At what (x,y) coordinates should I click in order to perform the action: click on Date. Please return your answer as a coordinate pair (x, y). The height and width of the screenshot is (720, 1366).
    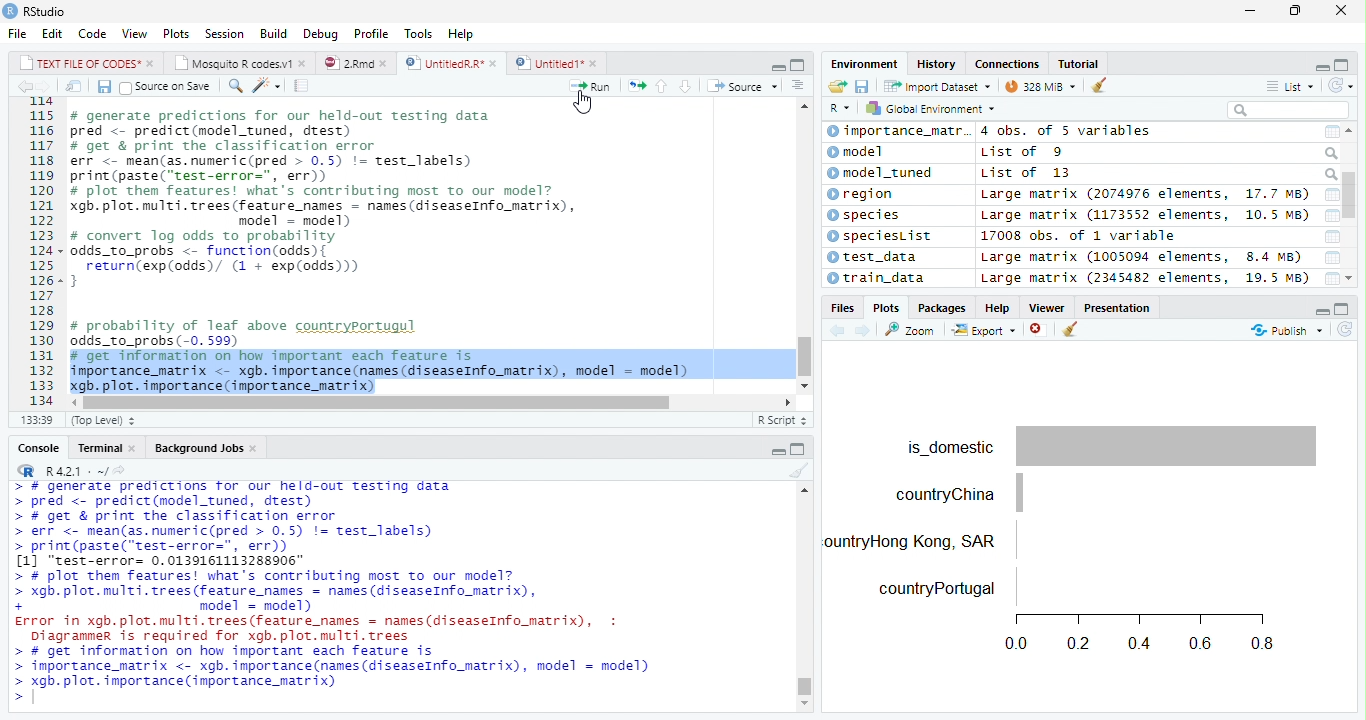
    Looking at the image, I should click on (1333, 236).